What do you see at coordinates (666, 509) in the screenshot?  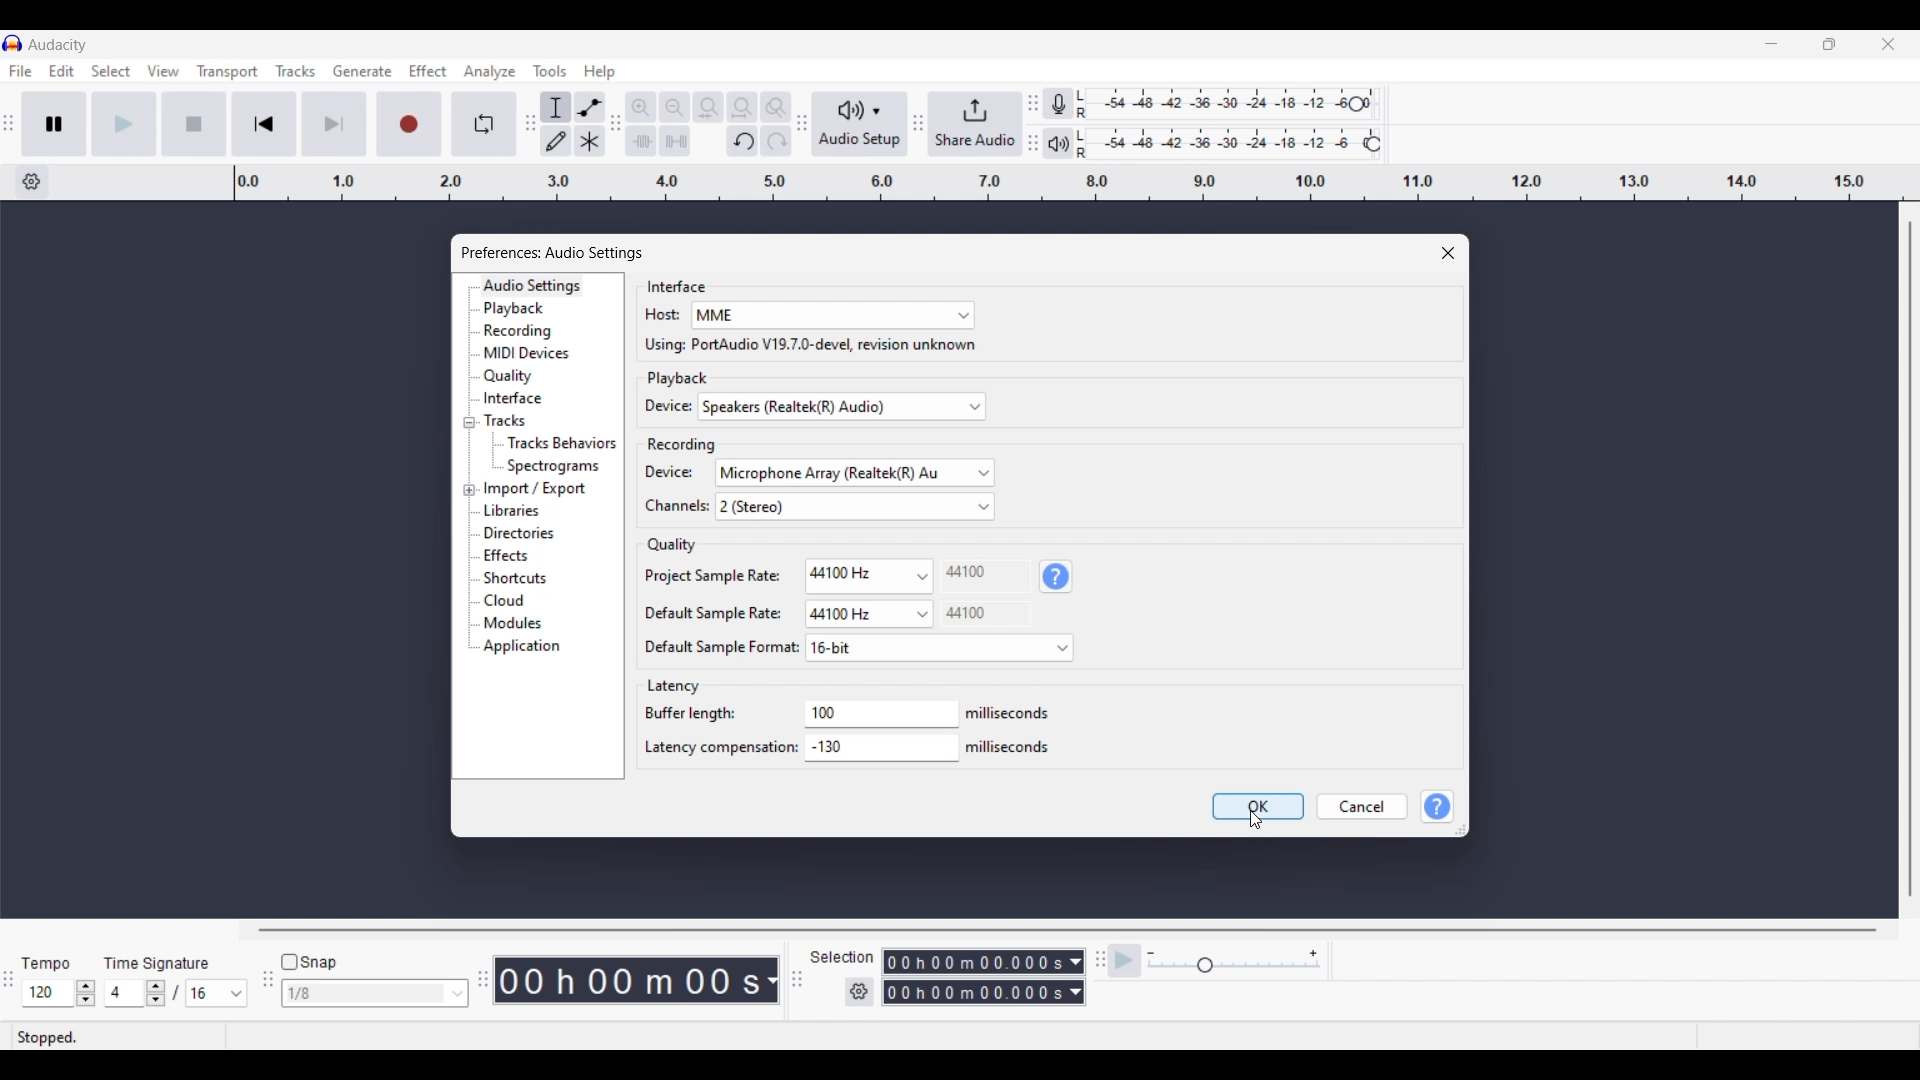 I see `| Channels:` at bounding box center [666, 509].